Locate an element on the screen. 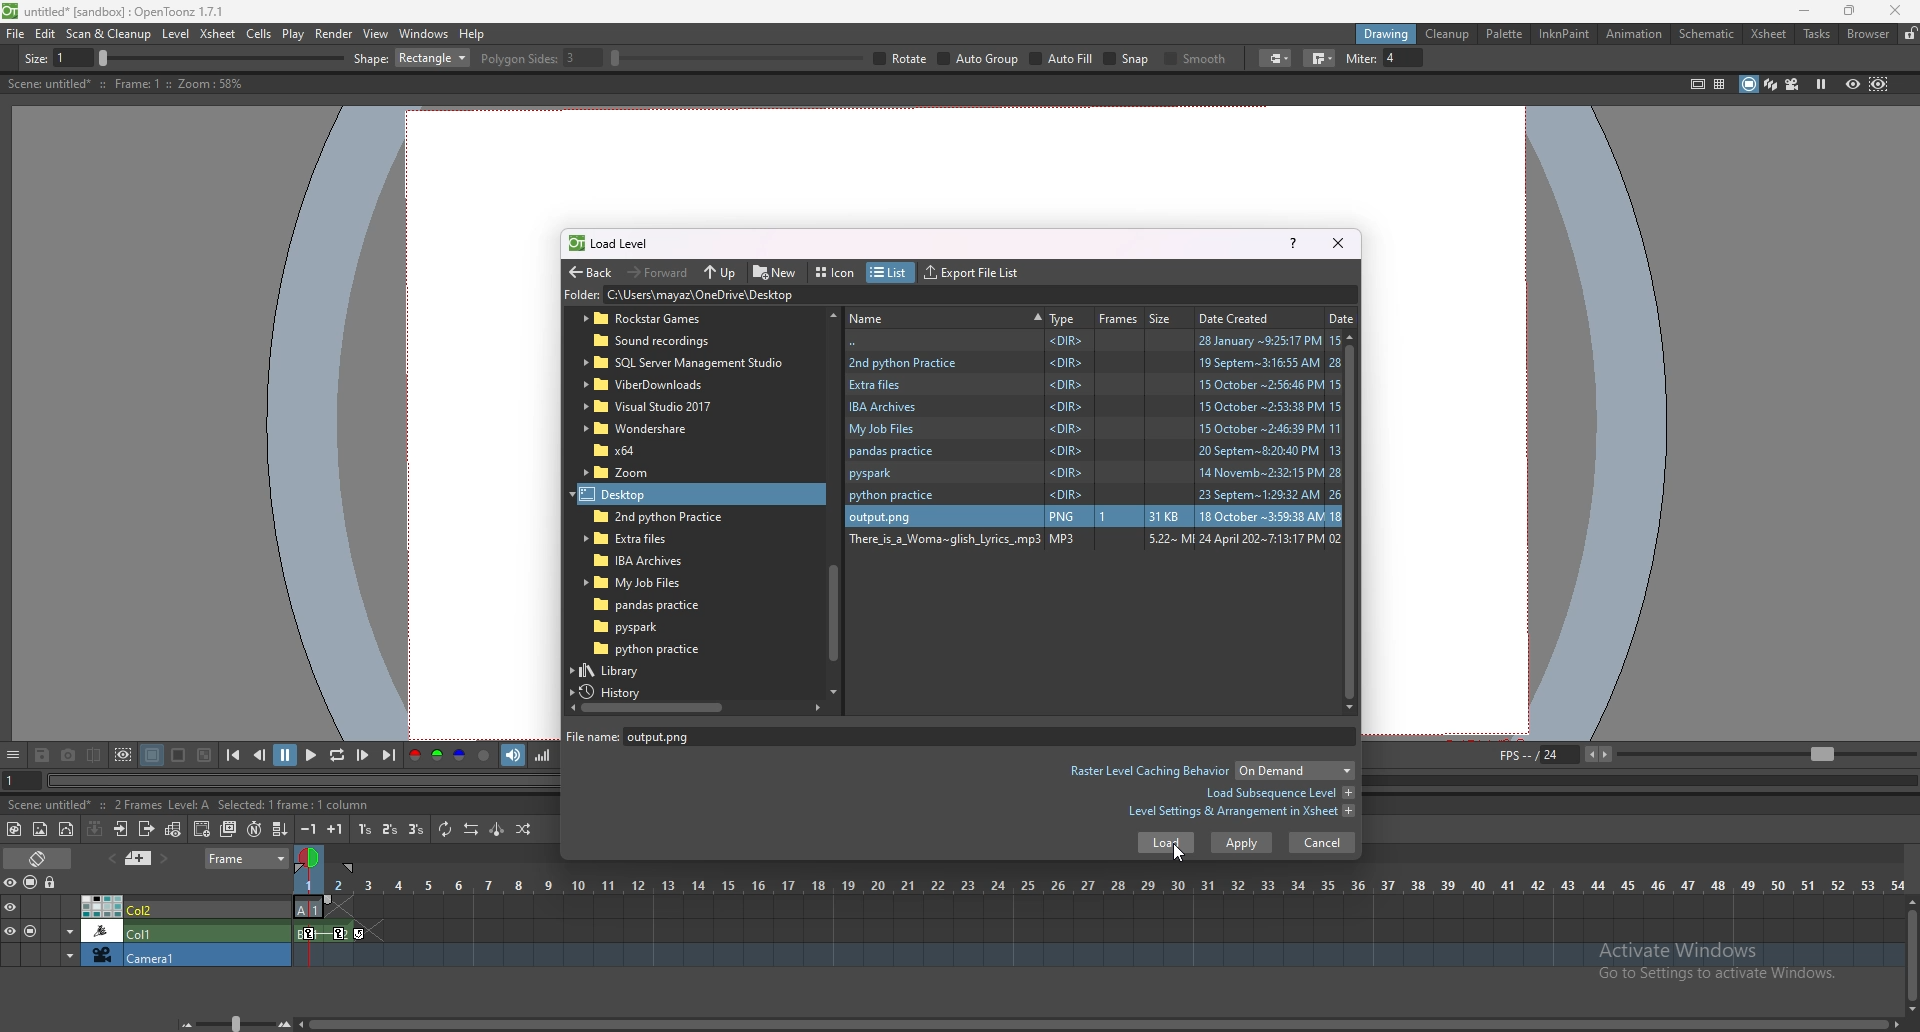 This screenshot has width=1920, height=1032. collapse is located at coordinates (94, 828).